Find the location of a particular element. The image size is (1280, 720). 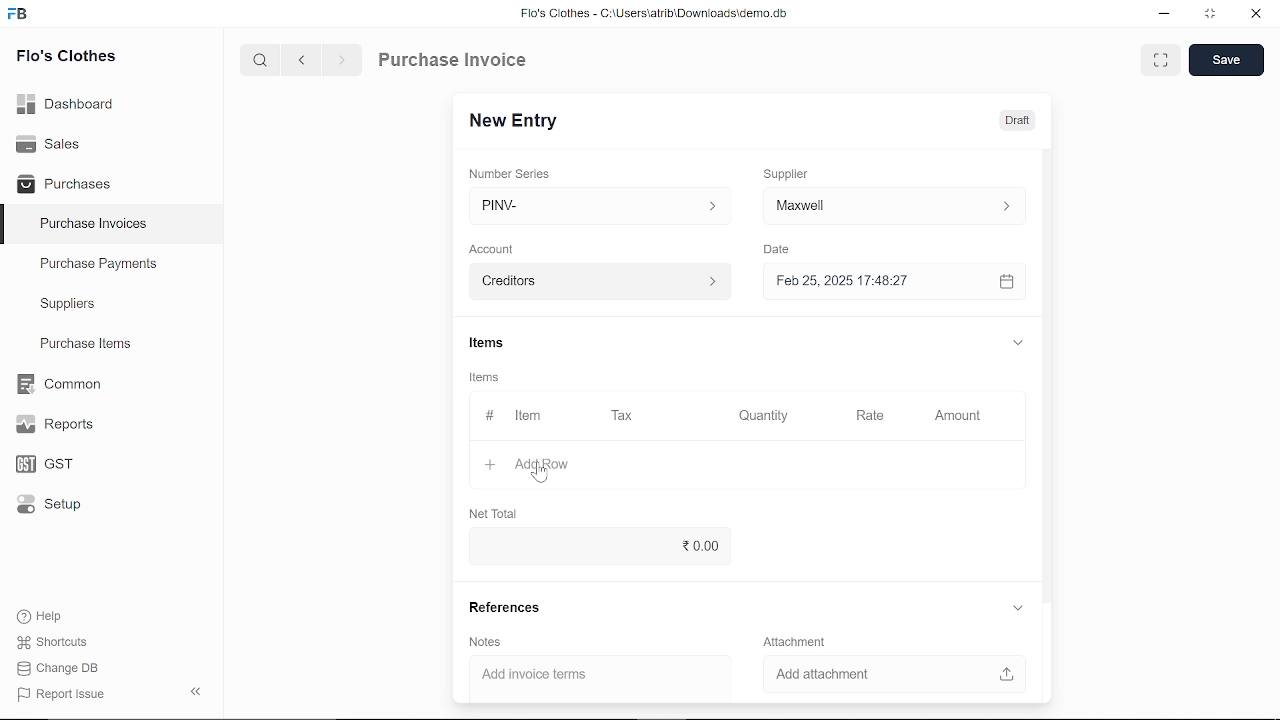

PINV- > is located at coordinates (593, 206).